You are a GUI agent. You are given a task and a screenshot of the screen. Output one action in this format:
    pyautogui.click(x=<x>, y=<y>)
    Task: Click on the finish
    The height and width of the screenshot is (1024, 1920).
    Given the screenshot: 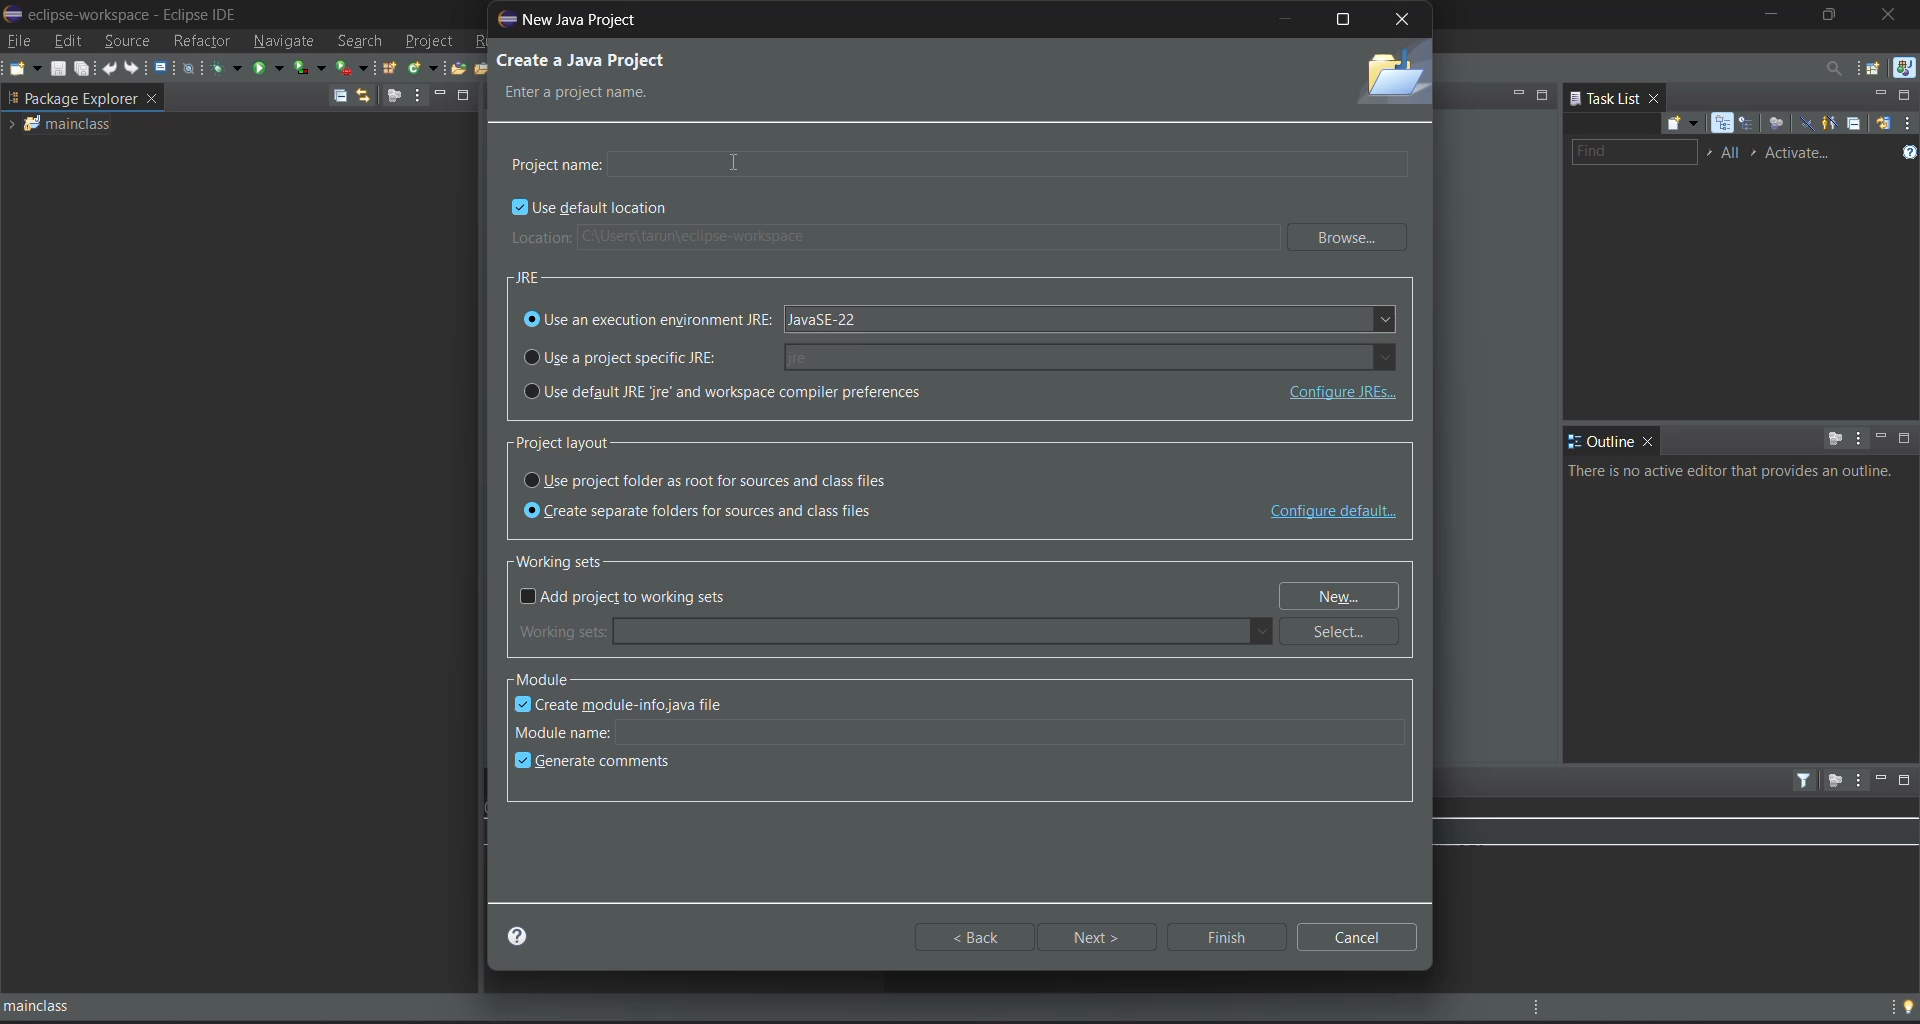 What is the action you would take?
    pyautogui.click(x=1223, y=935)
    